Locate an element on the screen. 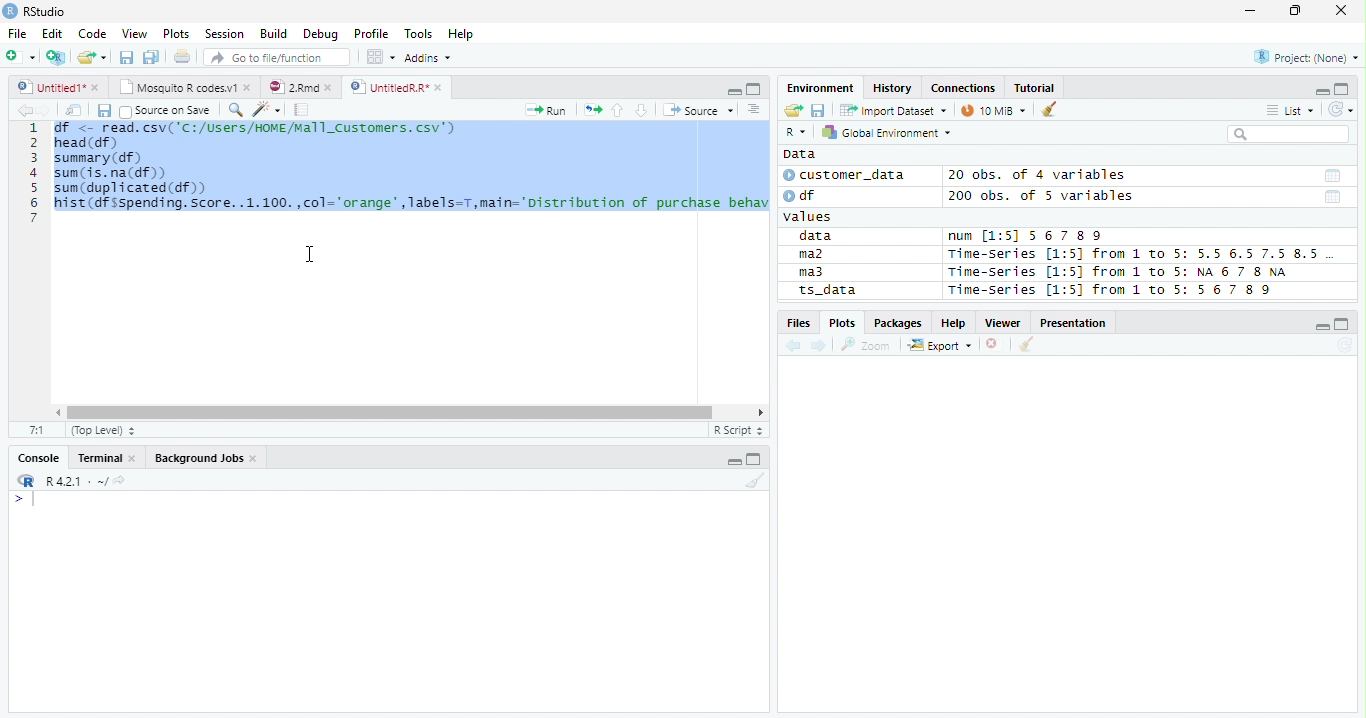  values is located at coordinates (810, 217).